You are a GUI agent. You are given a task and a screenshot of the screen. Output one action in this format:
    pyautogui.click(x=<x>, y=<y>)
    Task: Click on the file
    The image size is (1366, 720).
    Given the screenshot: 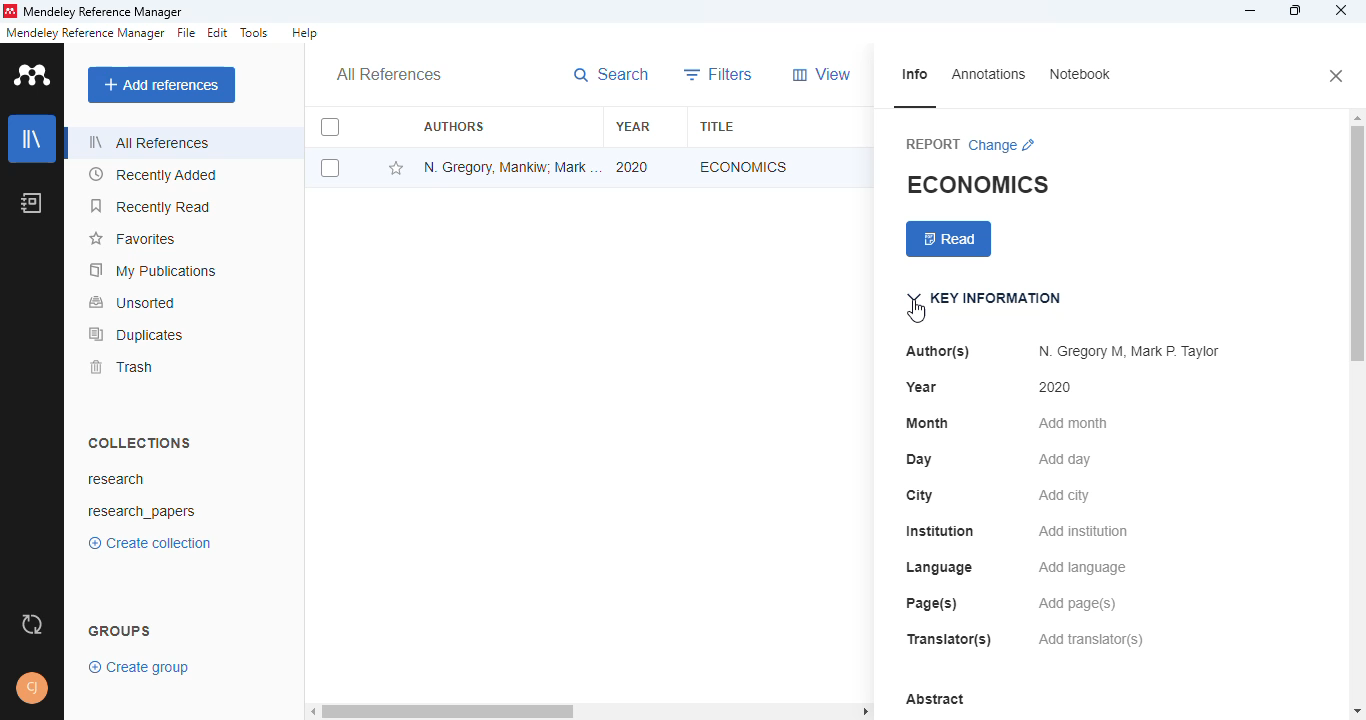 What is the action you would take?
    pyautogui.click(x=187, y=33)
    